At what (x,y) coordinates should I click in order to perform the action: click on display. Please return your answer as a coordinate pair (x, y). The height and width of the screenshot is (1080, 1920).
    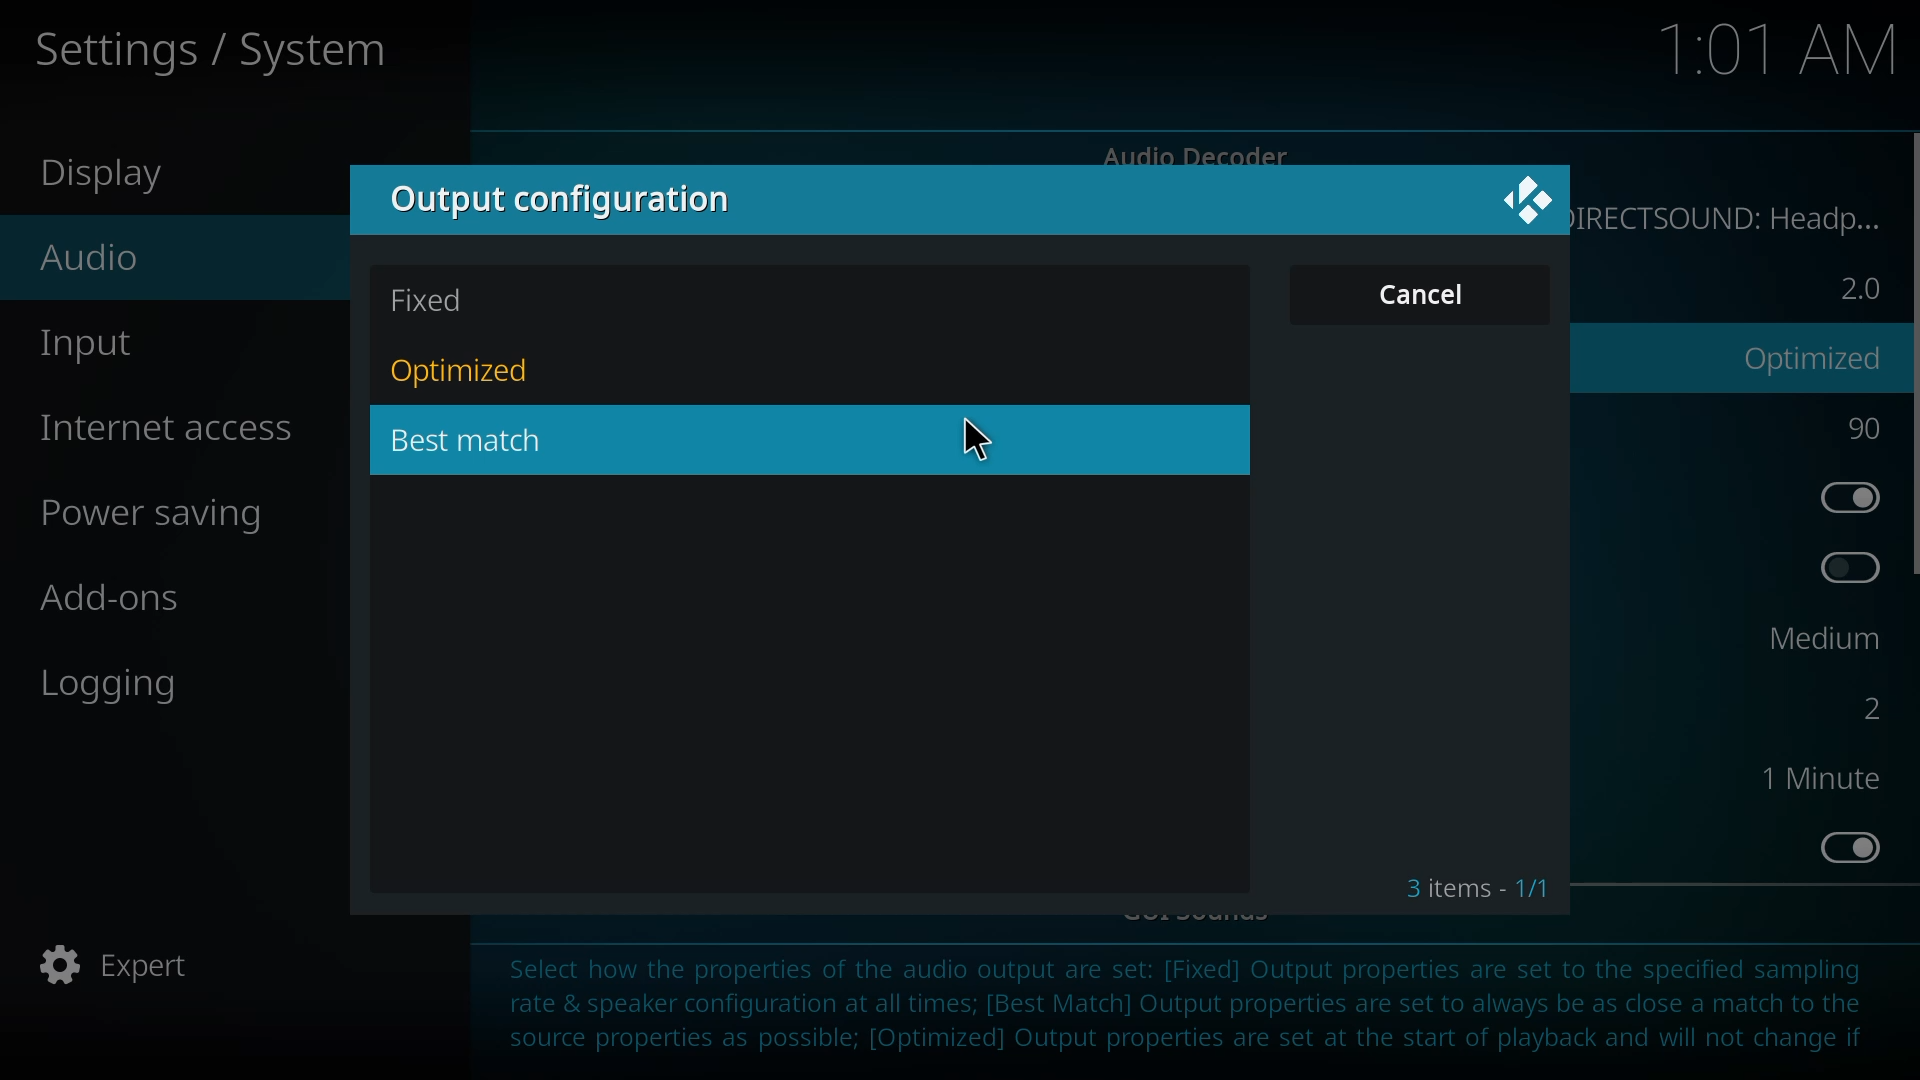
    Looking at the image, I should click on (102, 174).